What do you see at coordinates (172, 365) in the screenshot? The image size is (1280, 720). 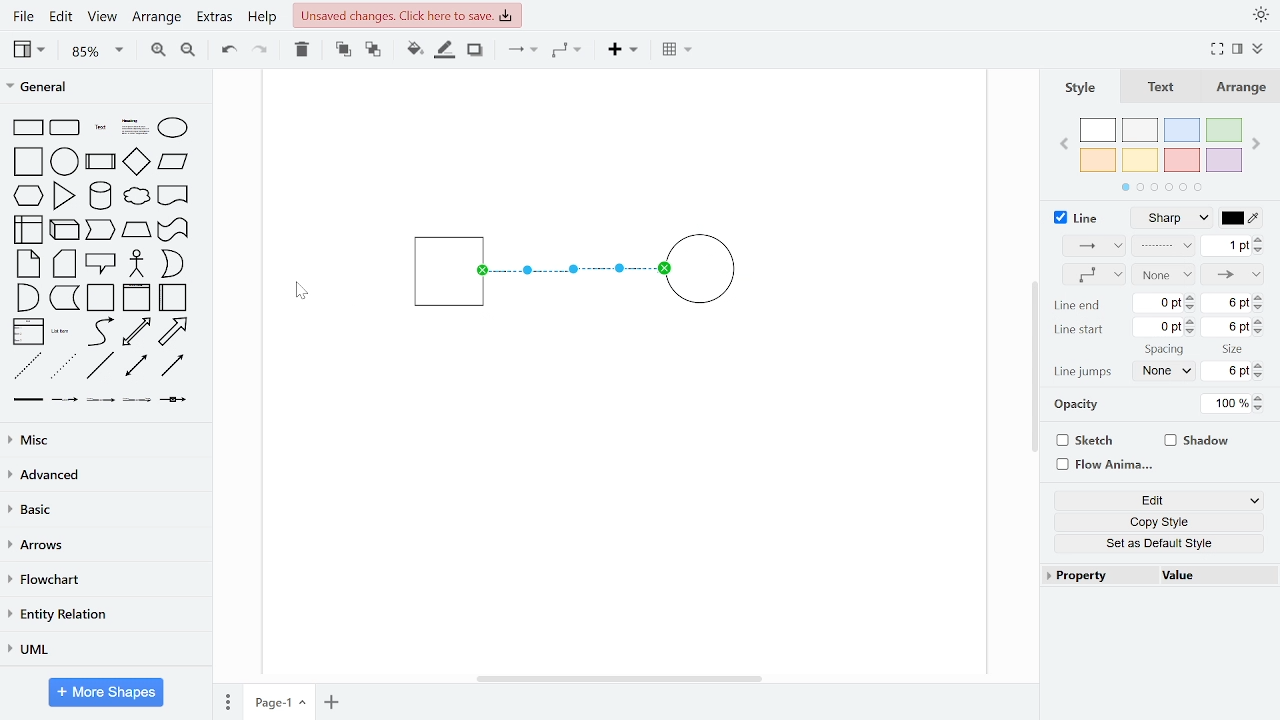 I see `directional connector` at bounding box center [172, 365].